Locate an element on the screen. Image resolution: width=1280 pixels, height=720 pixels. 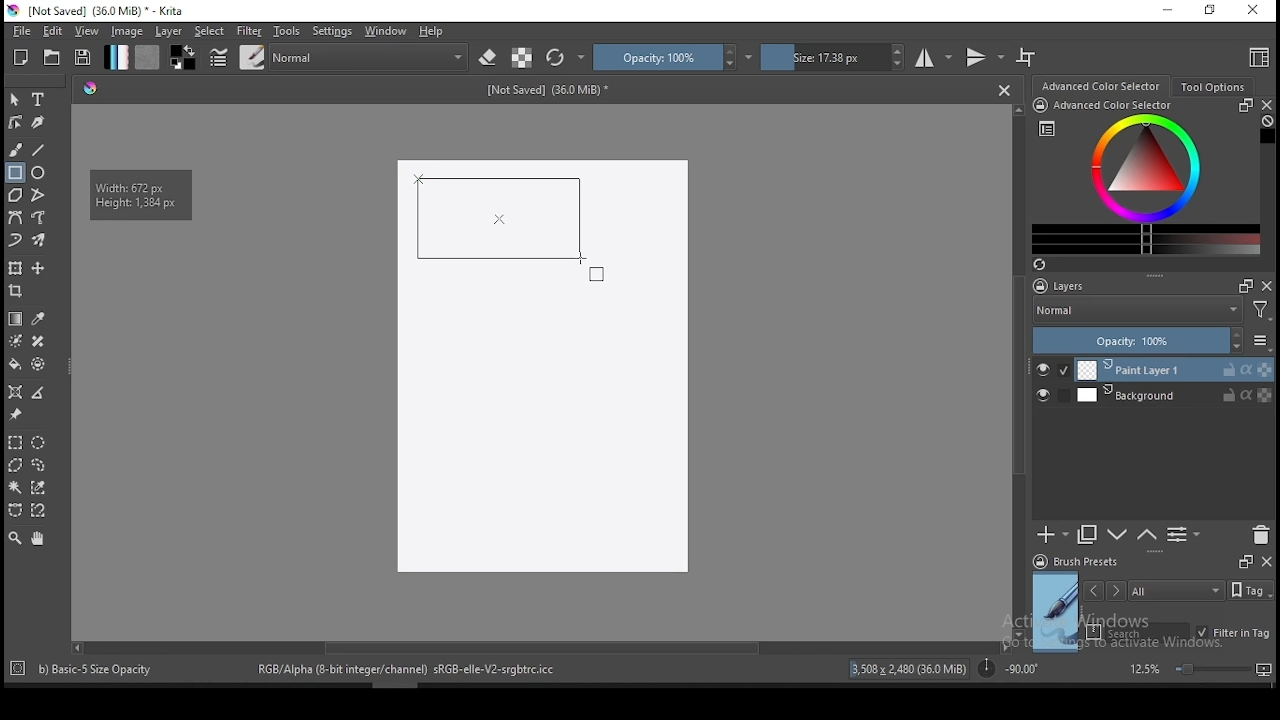
multibrush tool is located at coordinates (40, 242).